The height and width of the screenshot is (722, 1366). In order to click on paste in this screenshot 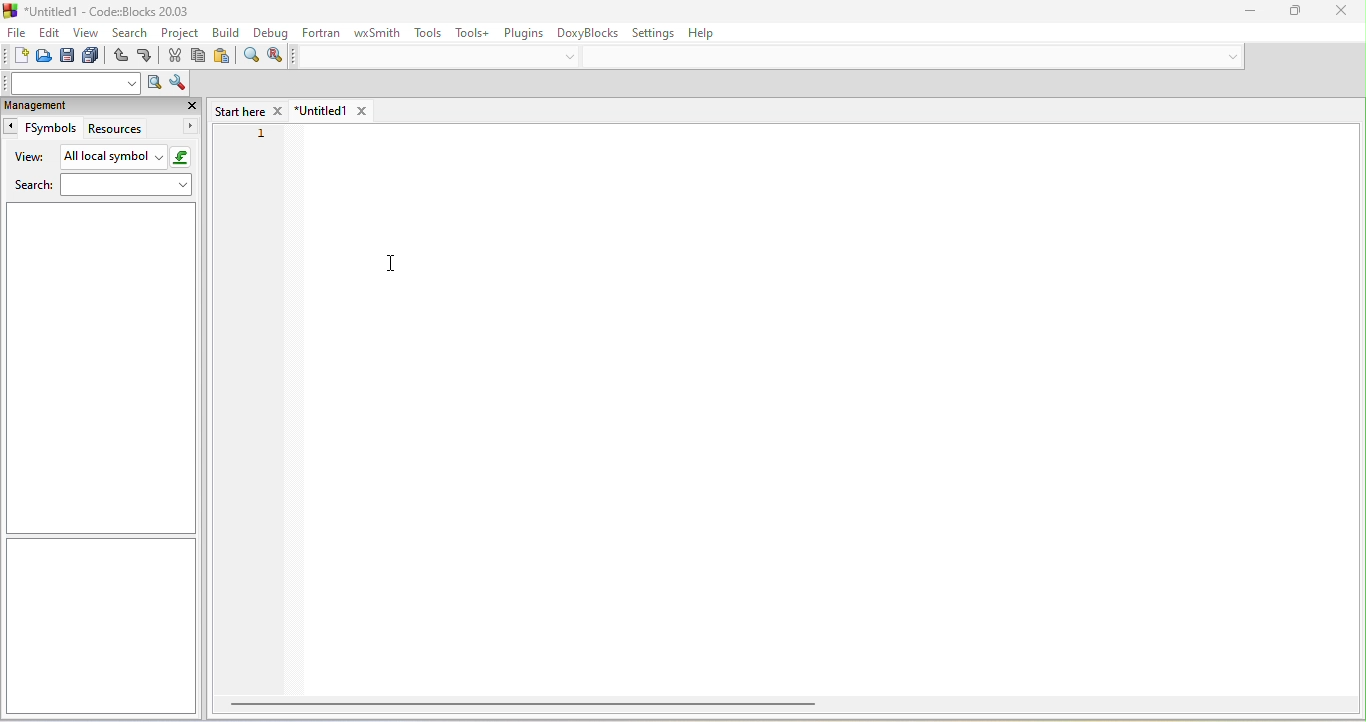, I will do `click(226, 57)`.